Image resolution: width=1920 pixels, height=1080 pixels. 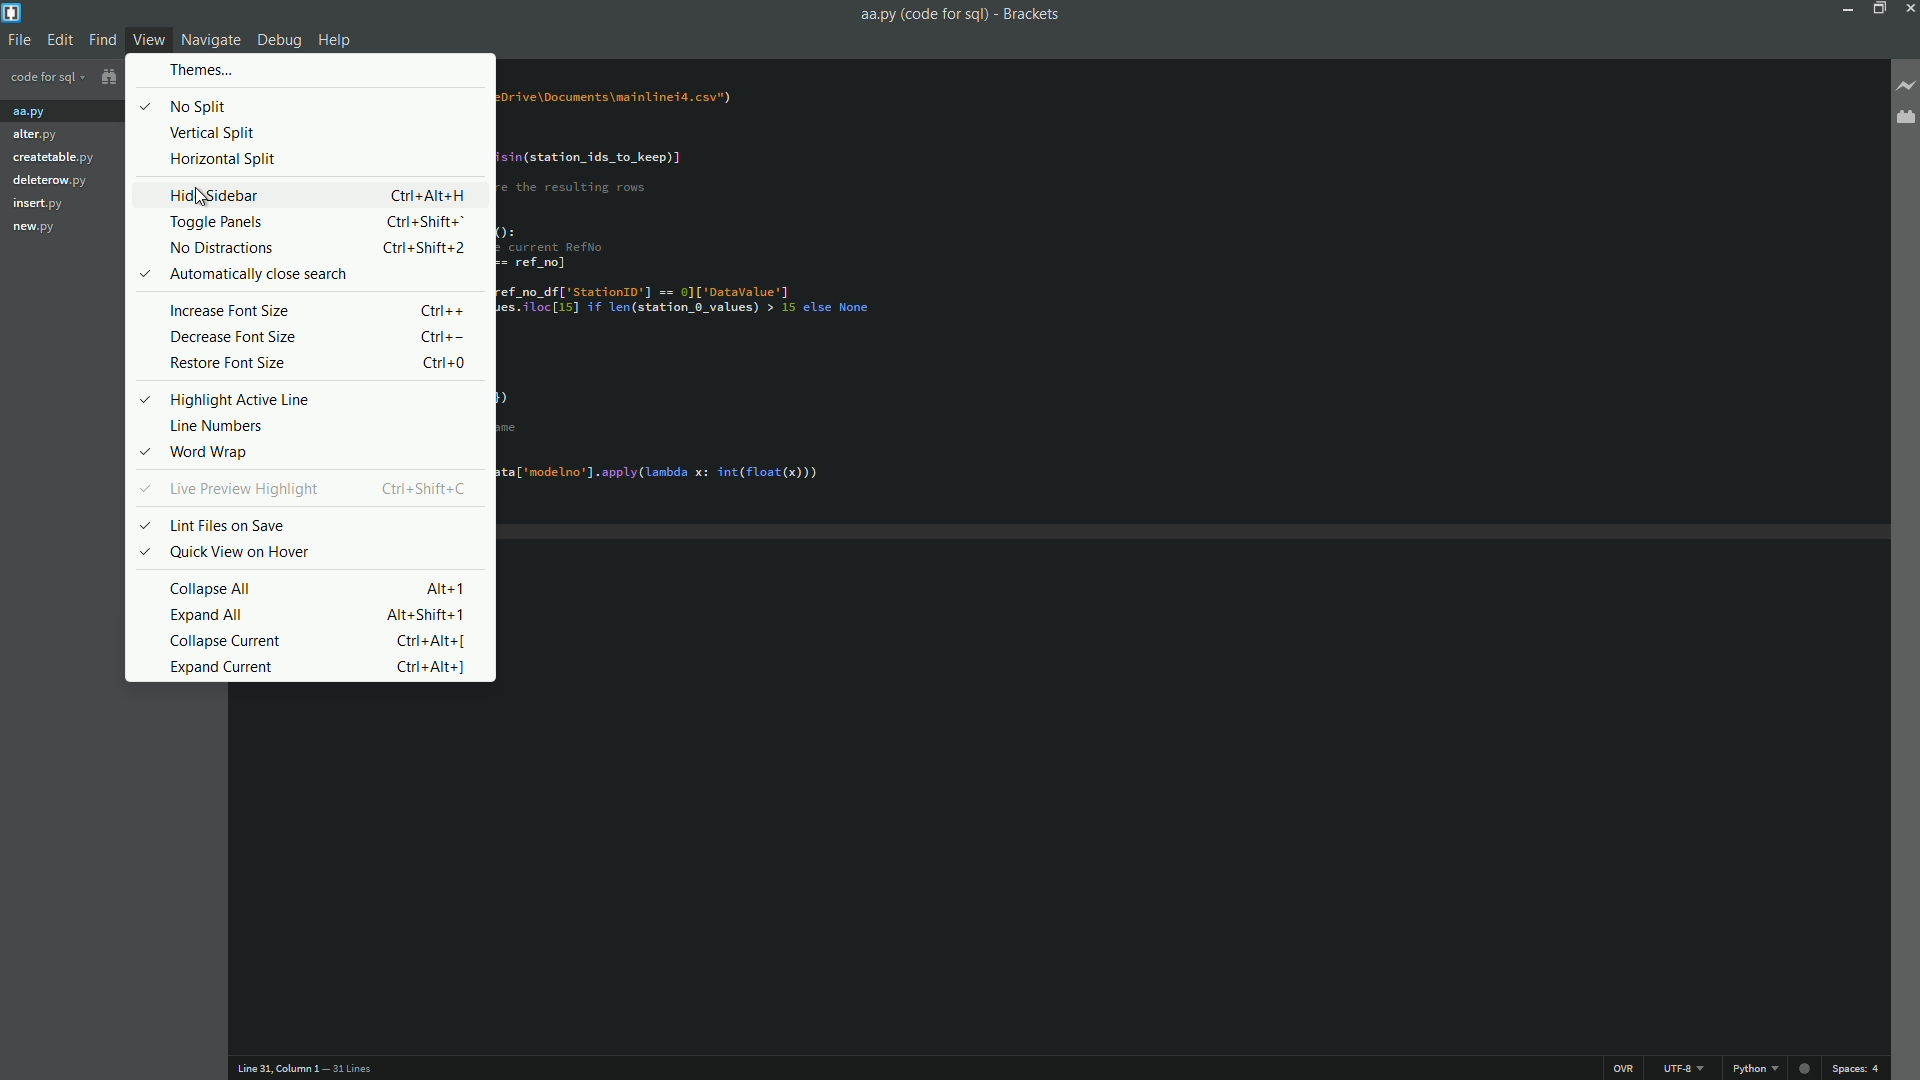 I want to click on debug menu, so click(x=280, y=40).